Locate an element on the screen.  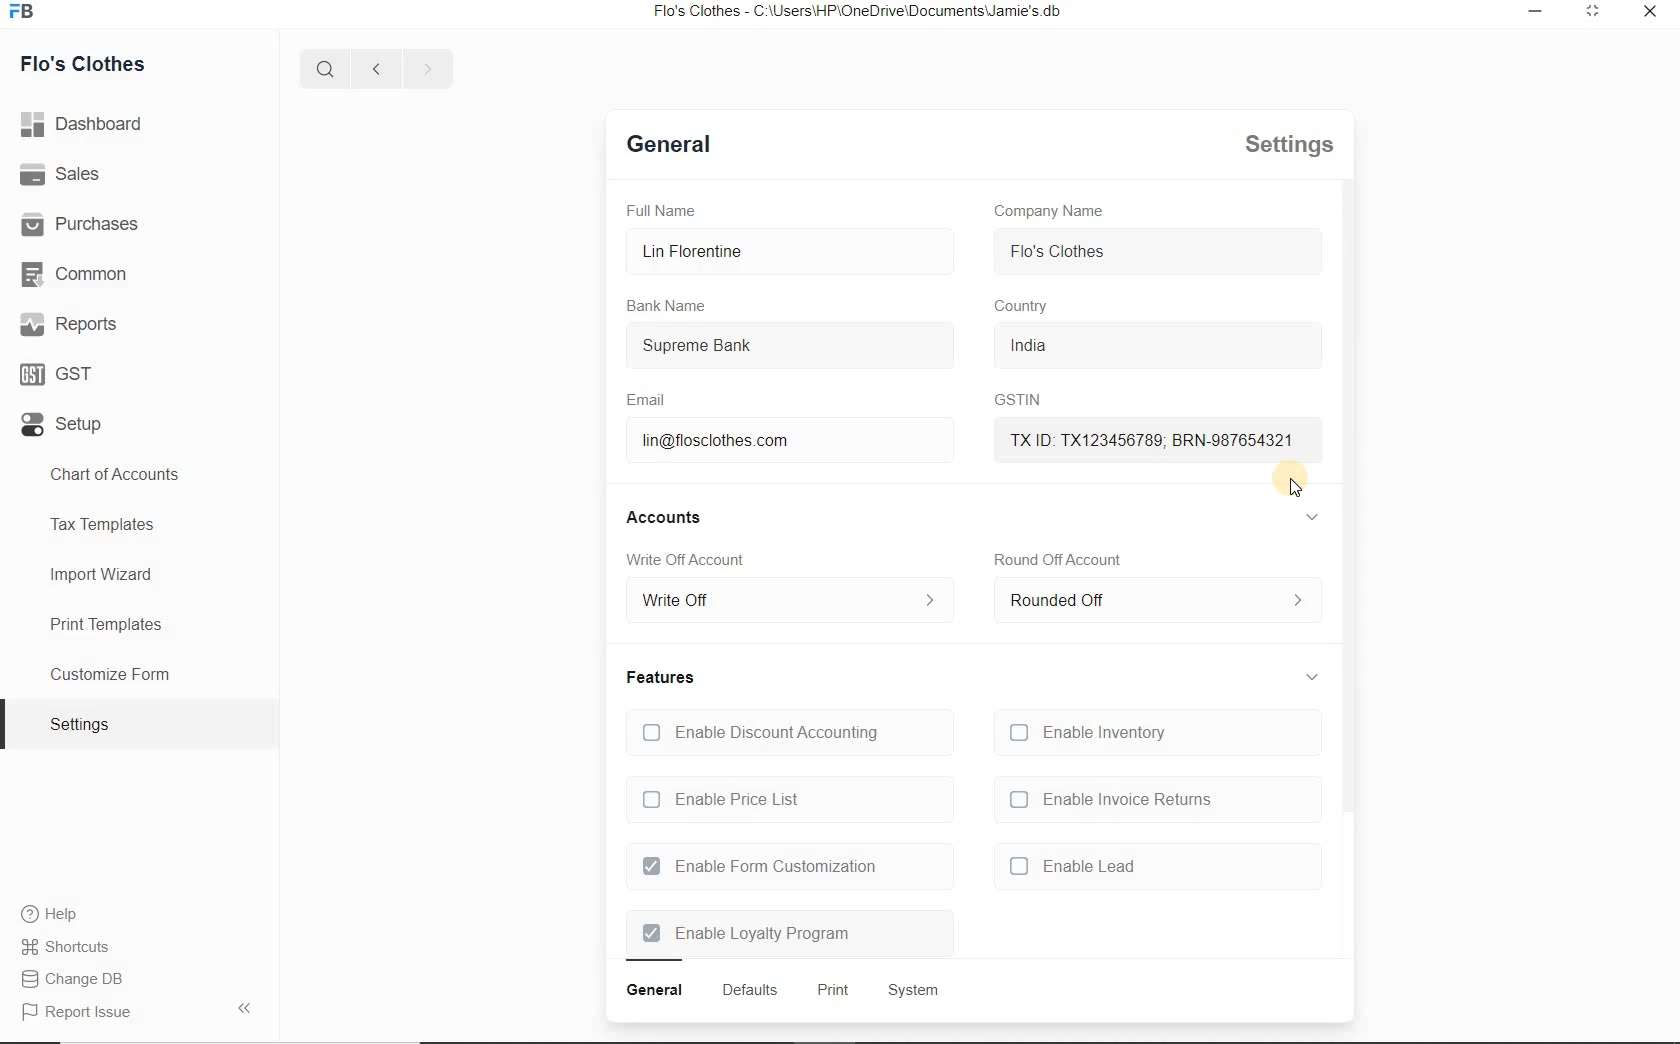
print is located at coordinates (831, 992).